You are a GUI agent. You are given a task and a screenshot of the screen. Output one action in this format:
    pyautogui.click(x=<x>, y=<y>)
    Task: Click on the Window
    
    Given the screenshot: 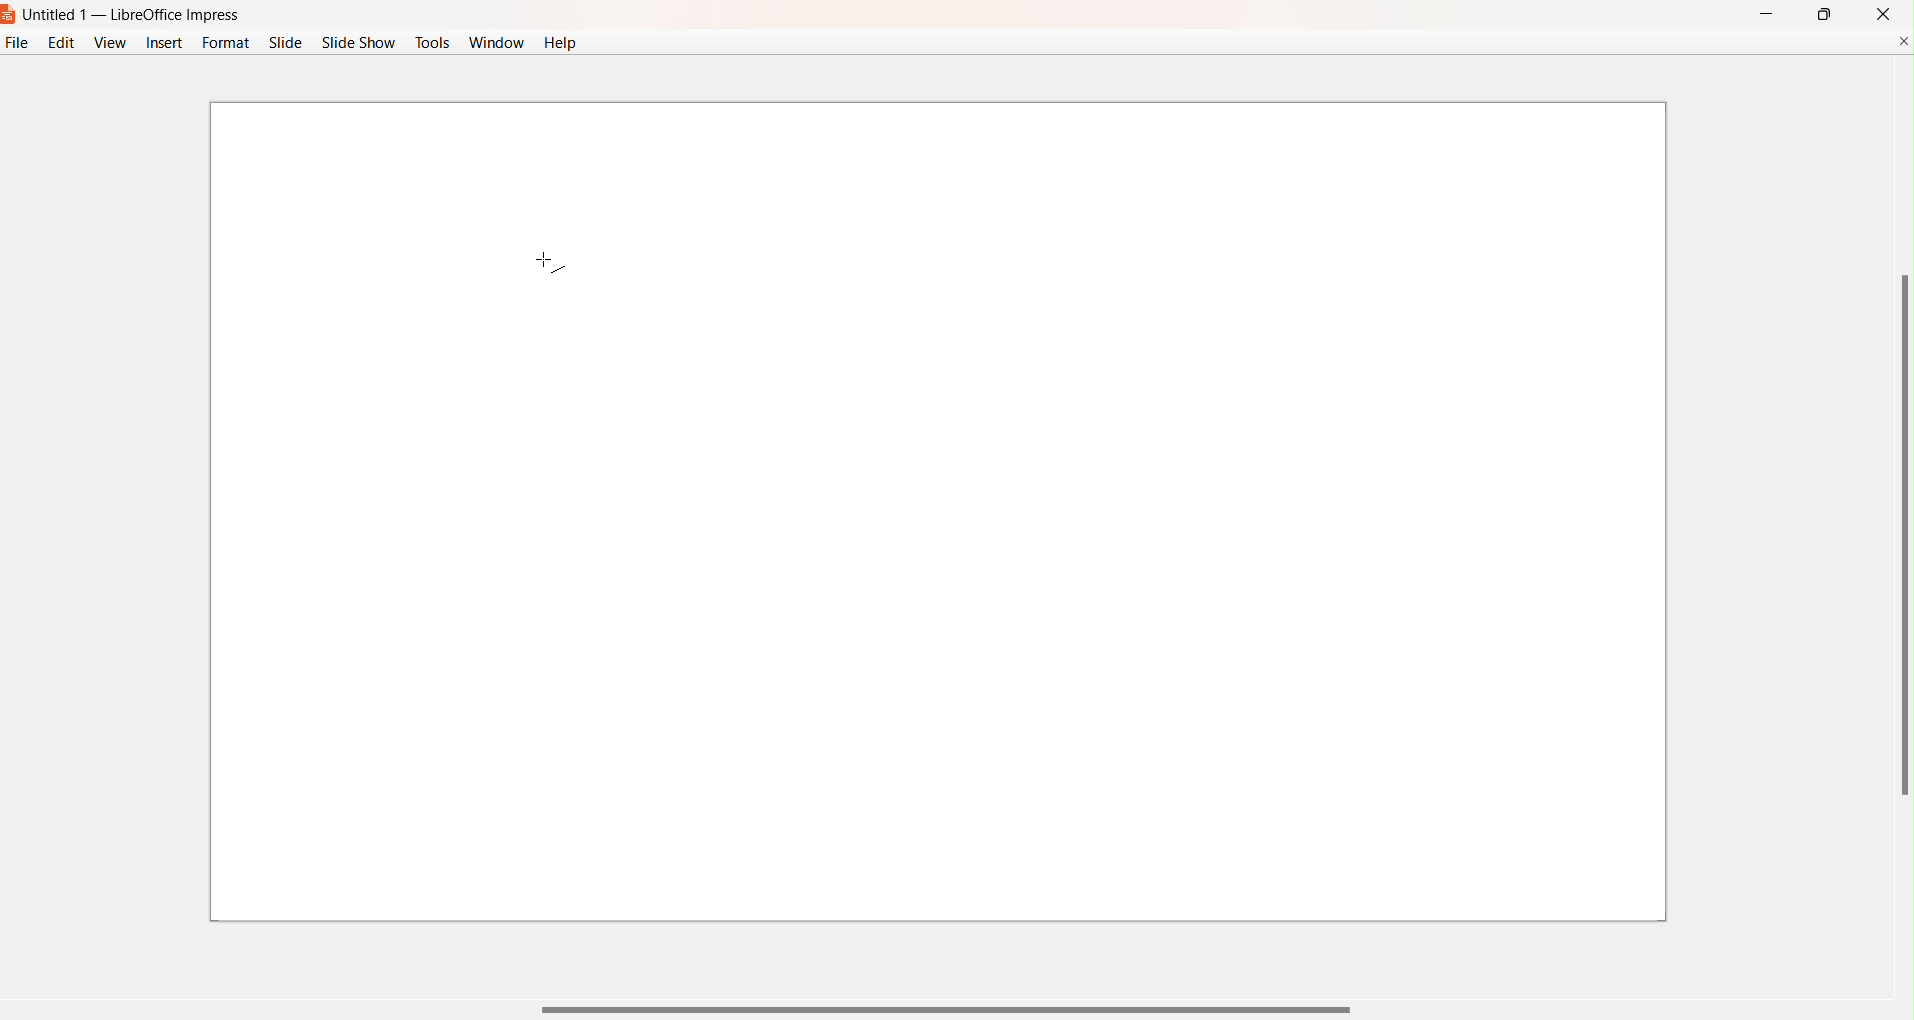 What is the action you would take?
    pyautogui.click(x=496, y=45)
    